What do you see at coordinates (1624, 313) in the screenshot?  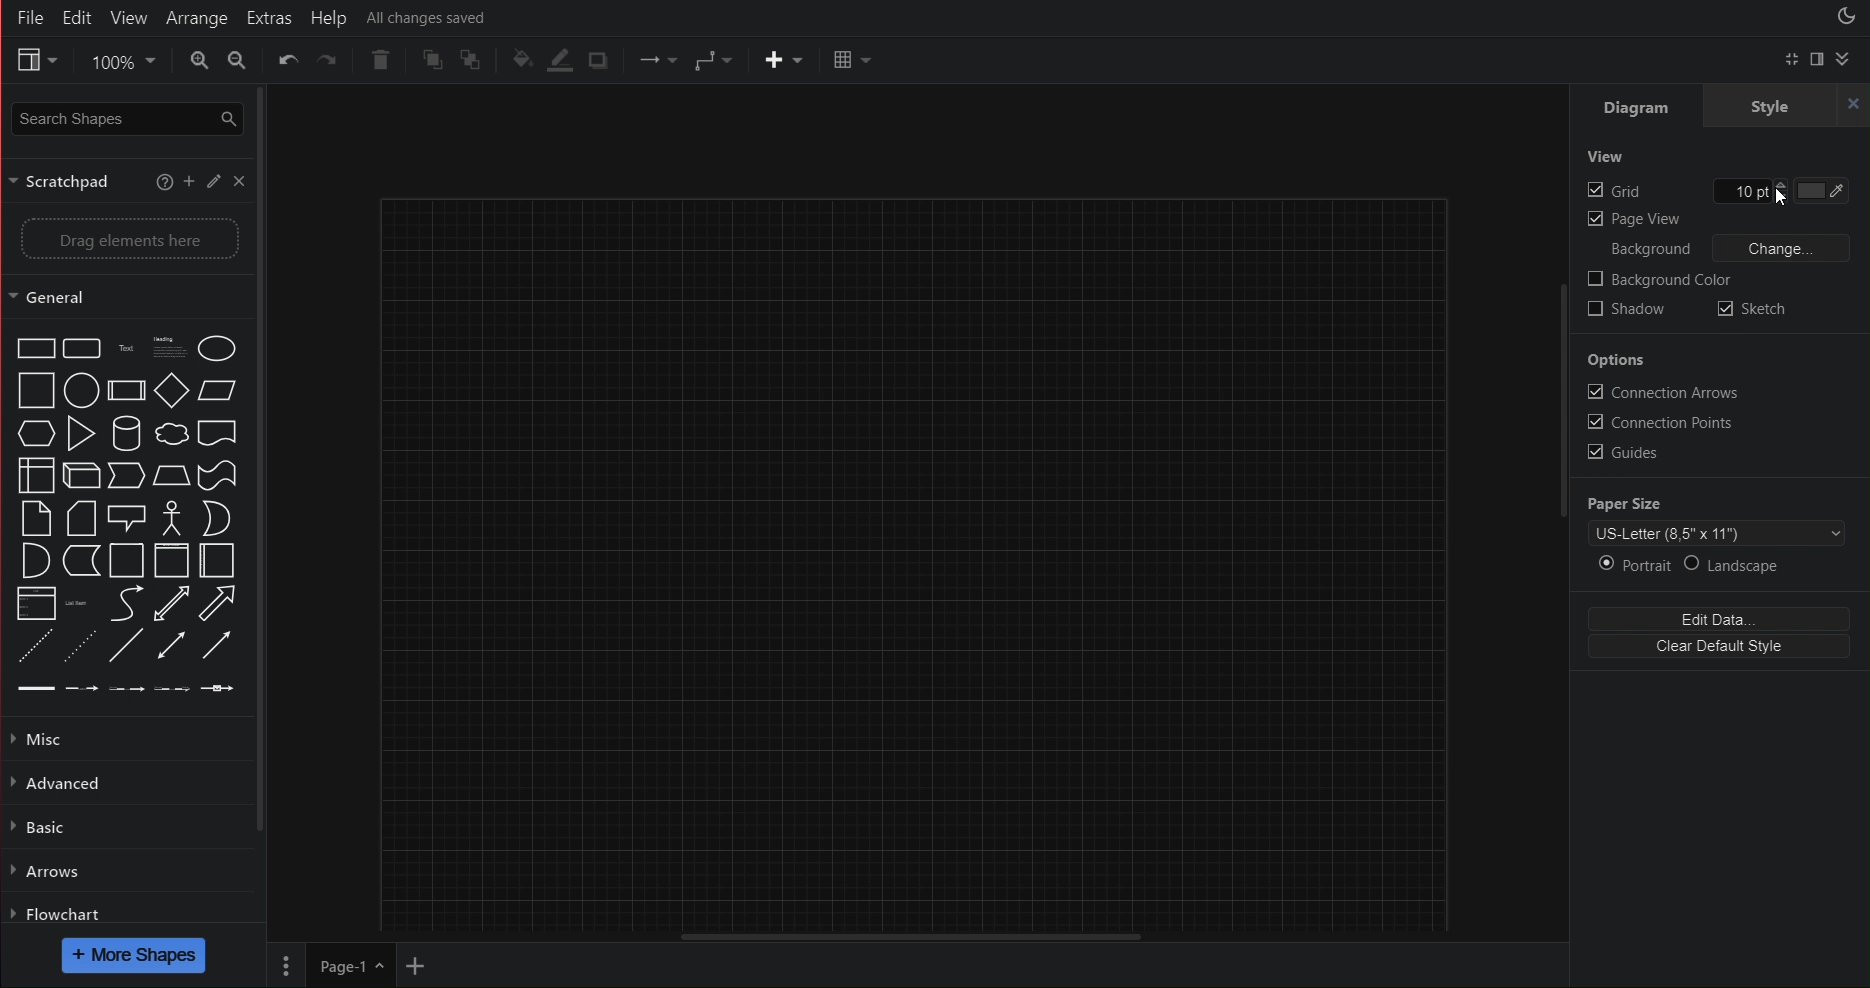 I see `Shadow` at bounding box center [1624, 313].